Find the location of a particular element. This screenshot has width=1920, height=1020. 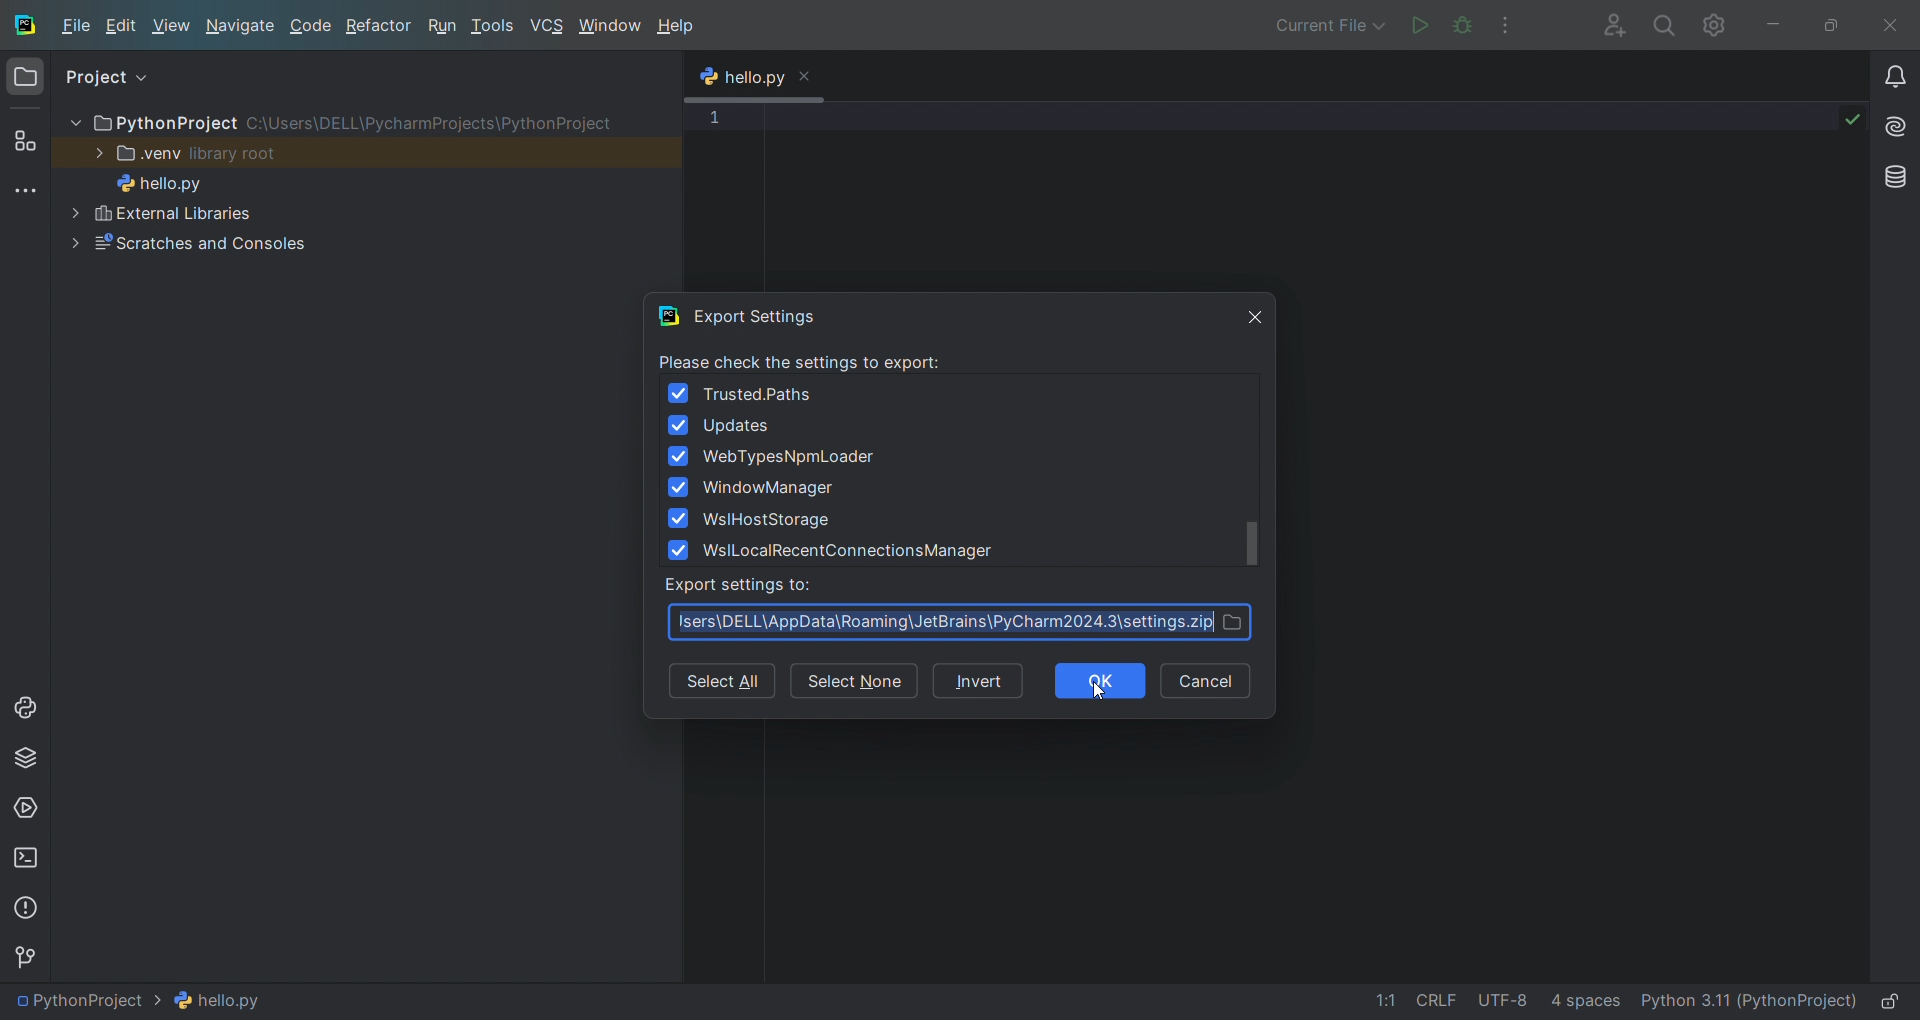

close is located at coordinates (1890, 24).